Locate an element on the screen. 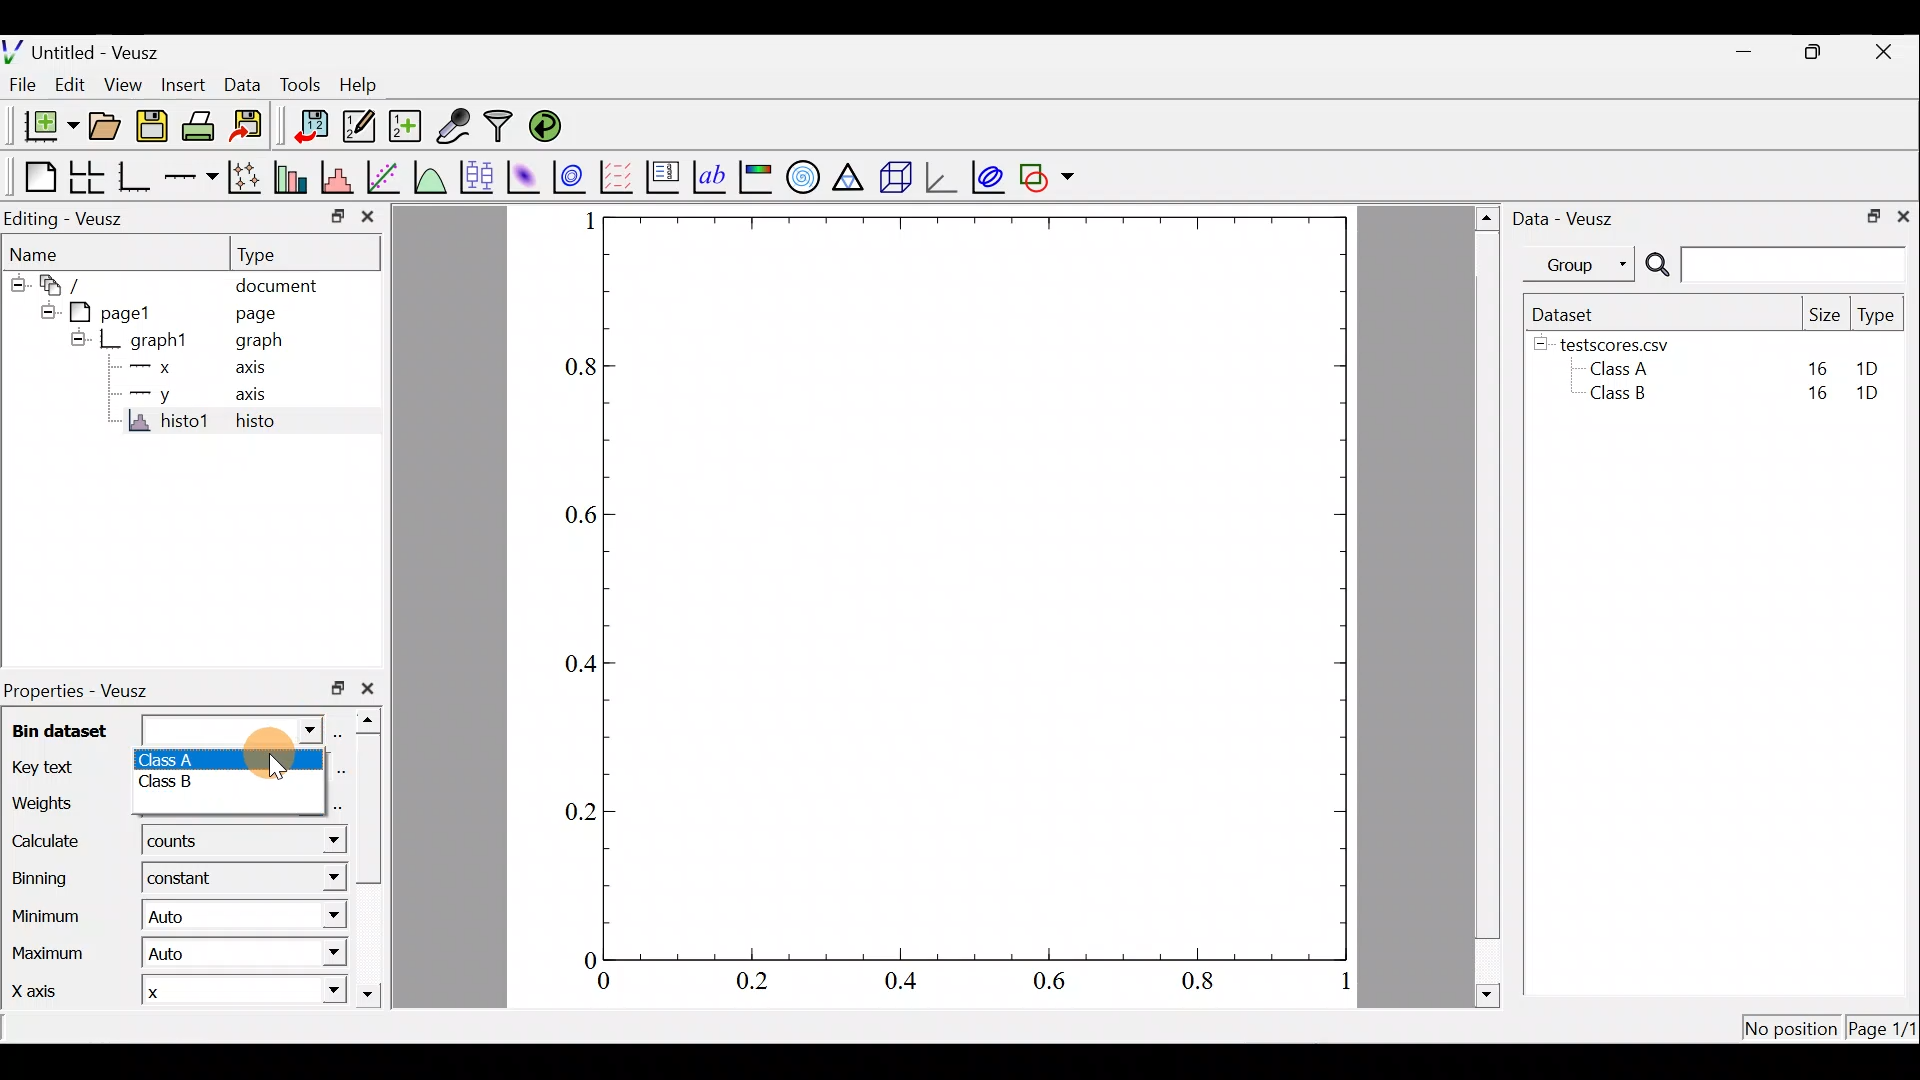  Calculate is located at coordinates (317, 845).